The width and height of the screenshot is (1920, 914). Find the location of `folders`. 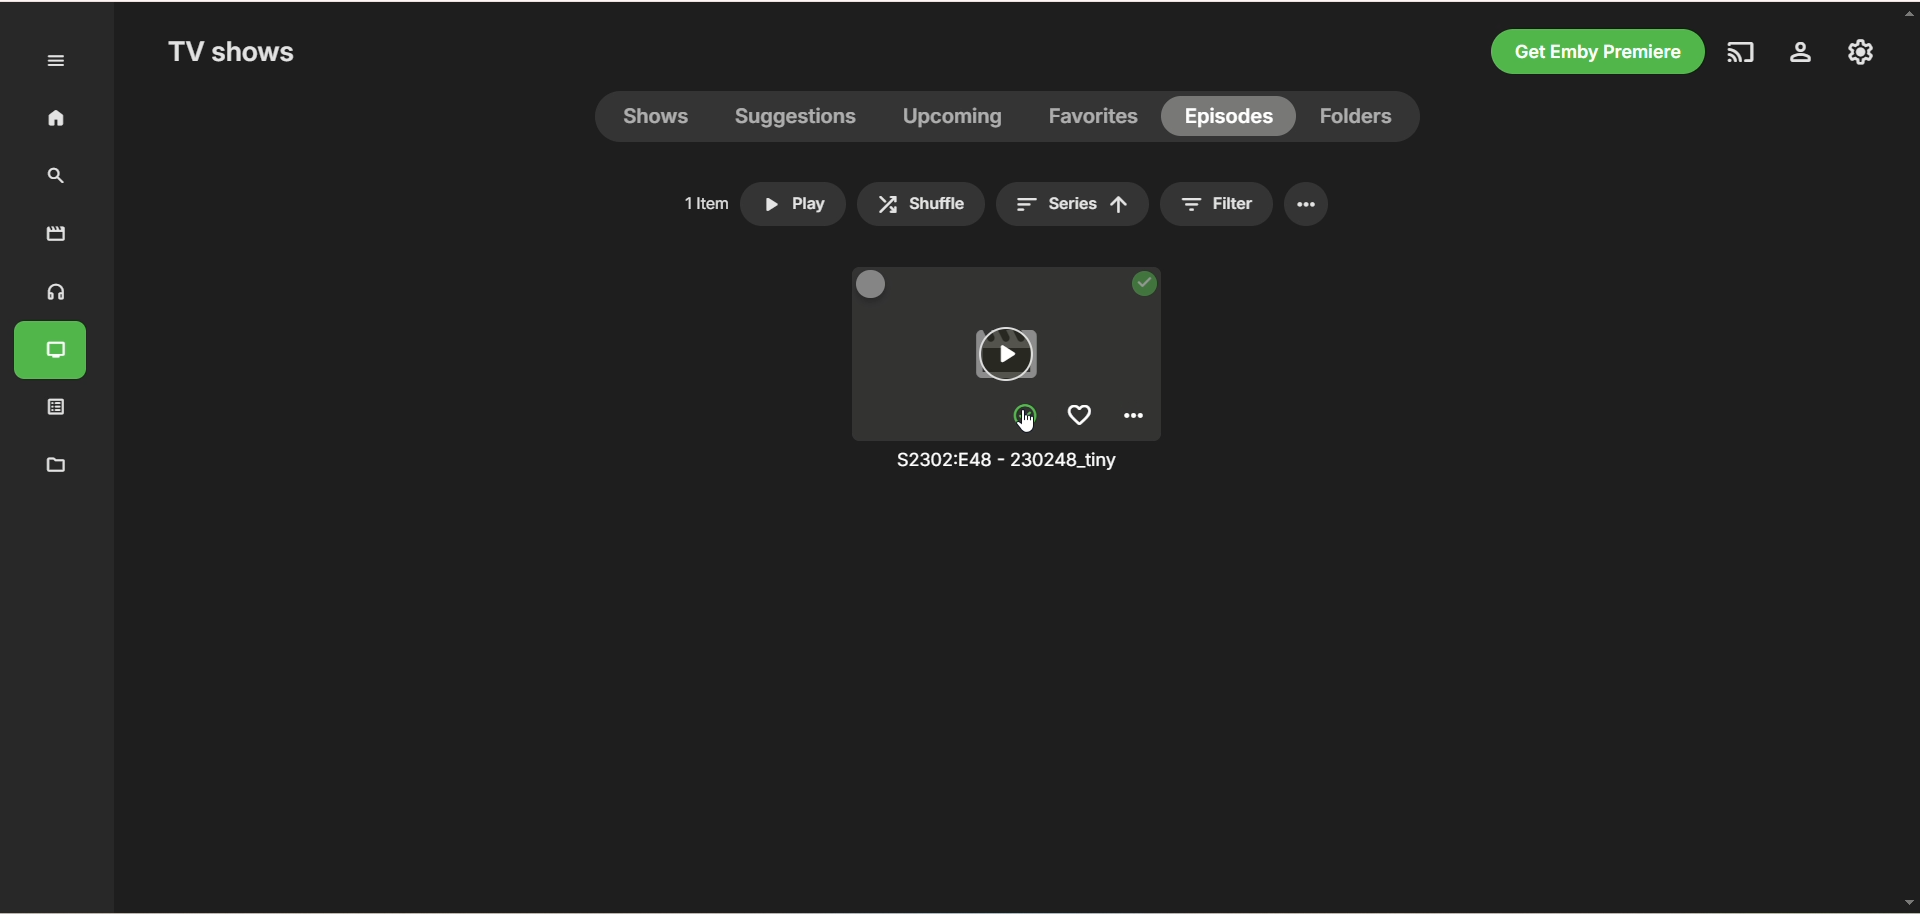

folders is located at coordinates (1360, 116).